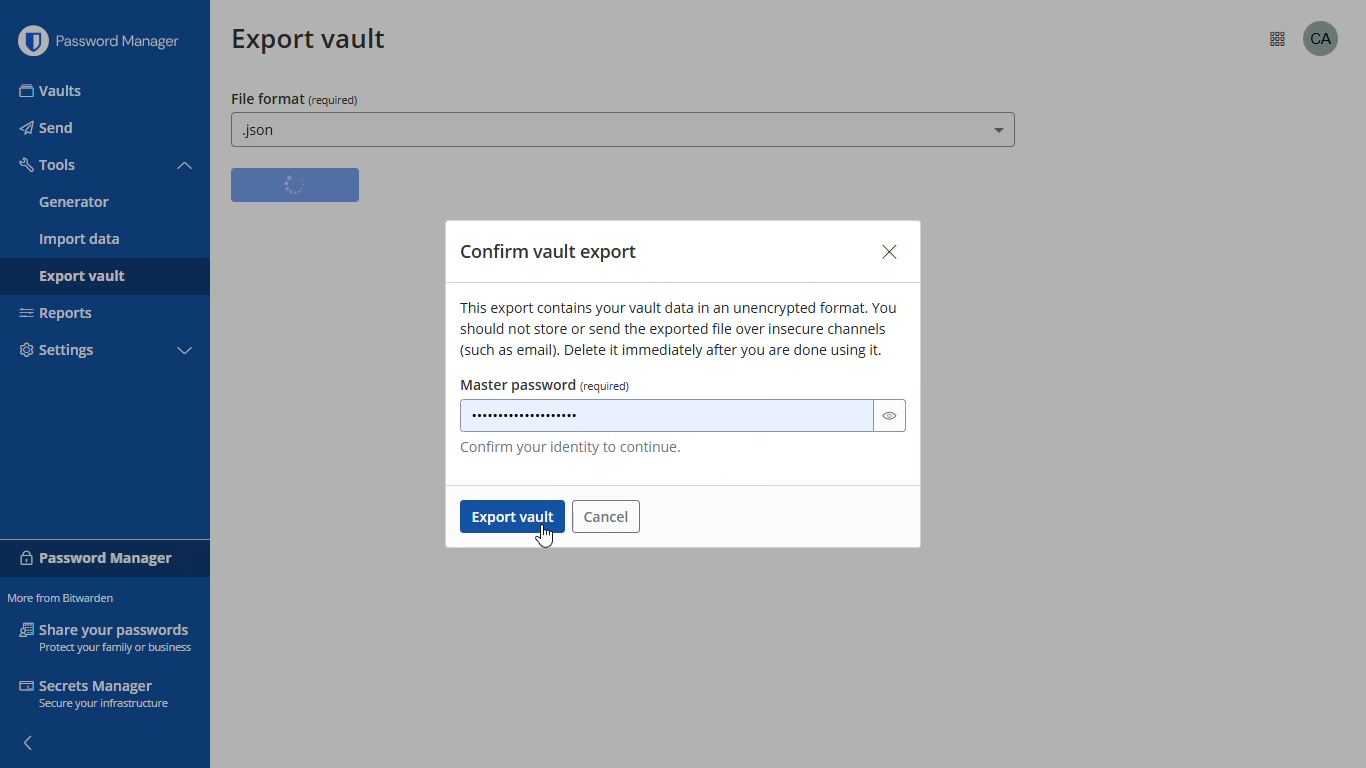 Image resolution: width=1366 pixels, height=768 pixels. What do you see at coordinates (543, 539) in the screenshot?
I see `cursor` at bounding box center [543, 539].